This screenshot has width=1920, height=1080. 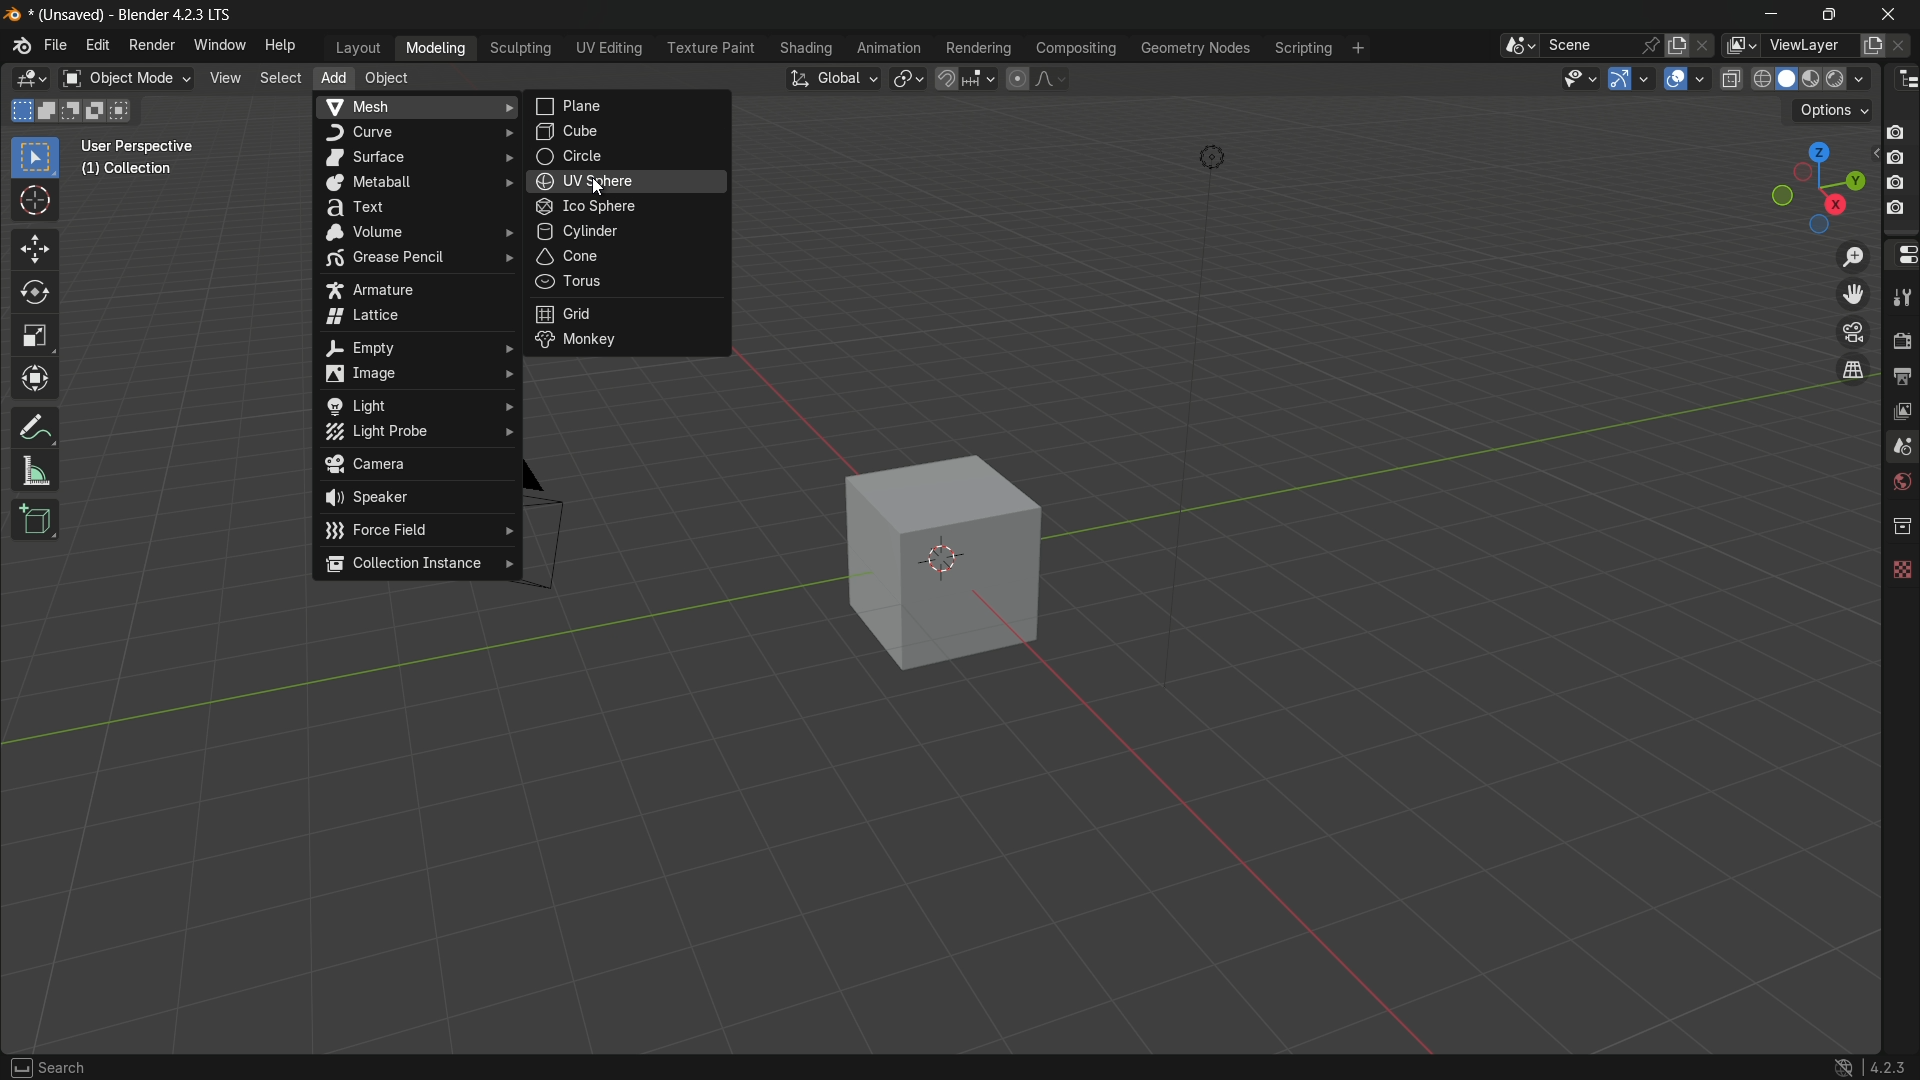 What do you see at coordinates (1761, 79) in the screenshot?
I see `wireframe display` at bounding box center [1761, 79].